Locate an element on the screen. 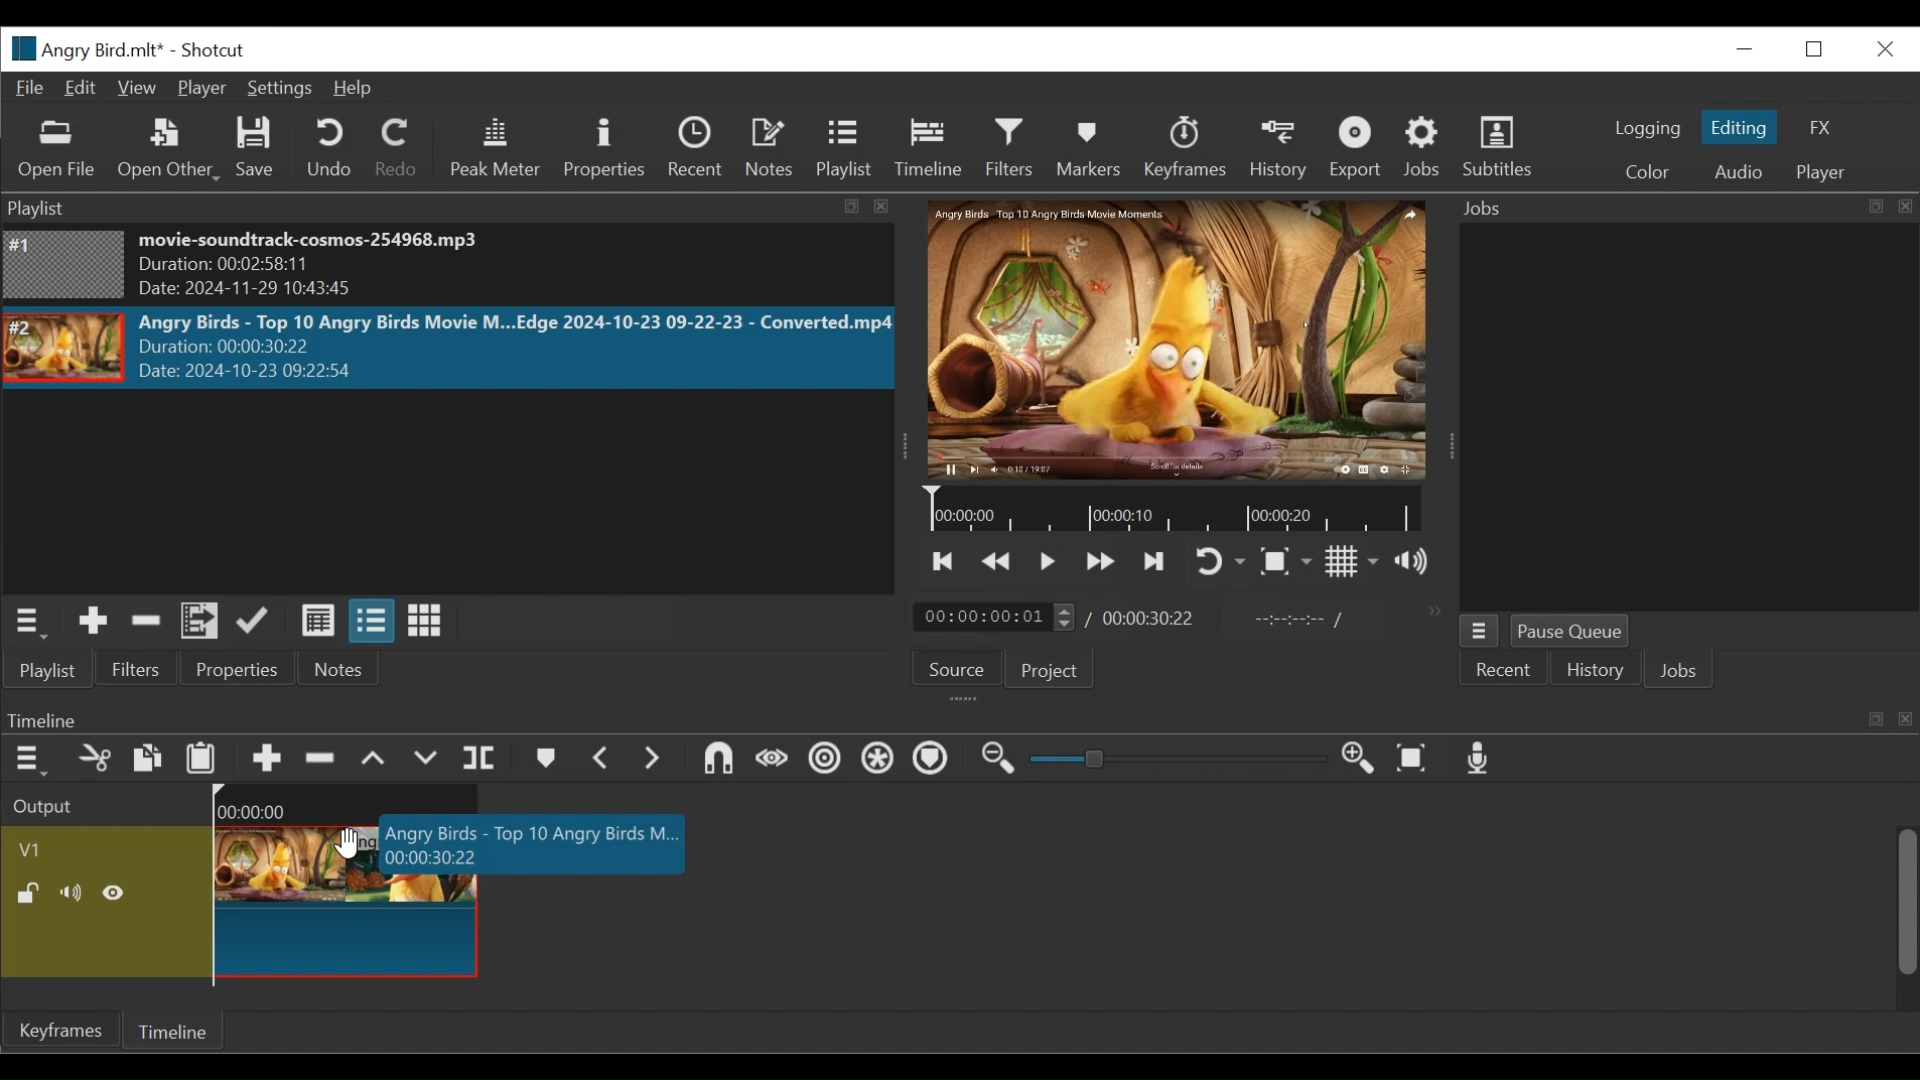 Image resolution: width=1920 pixels, height=1080 pixels. Play quickly backward is located at coordinates (999, 562).